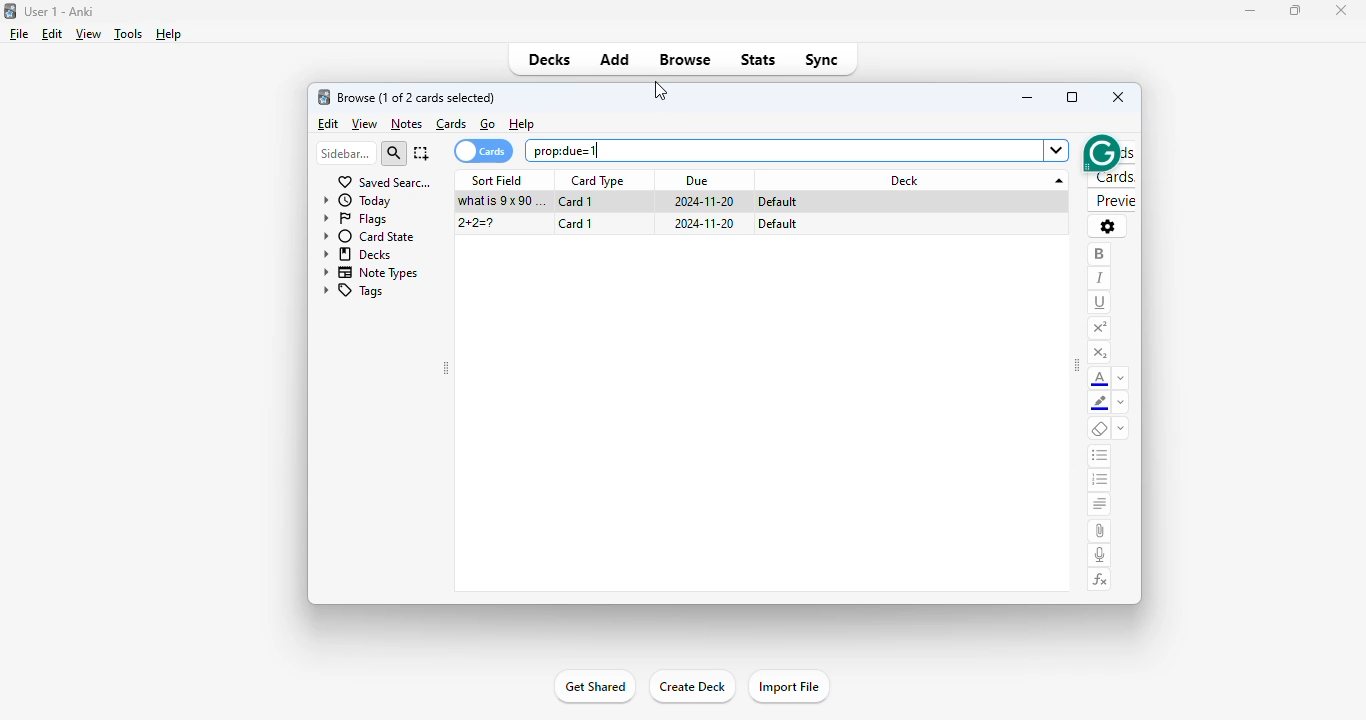 The image size is (1366, 720). Describe the element at coordinates (1100, 352) in the screenshot. I see `subscript` at that location.